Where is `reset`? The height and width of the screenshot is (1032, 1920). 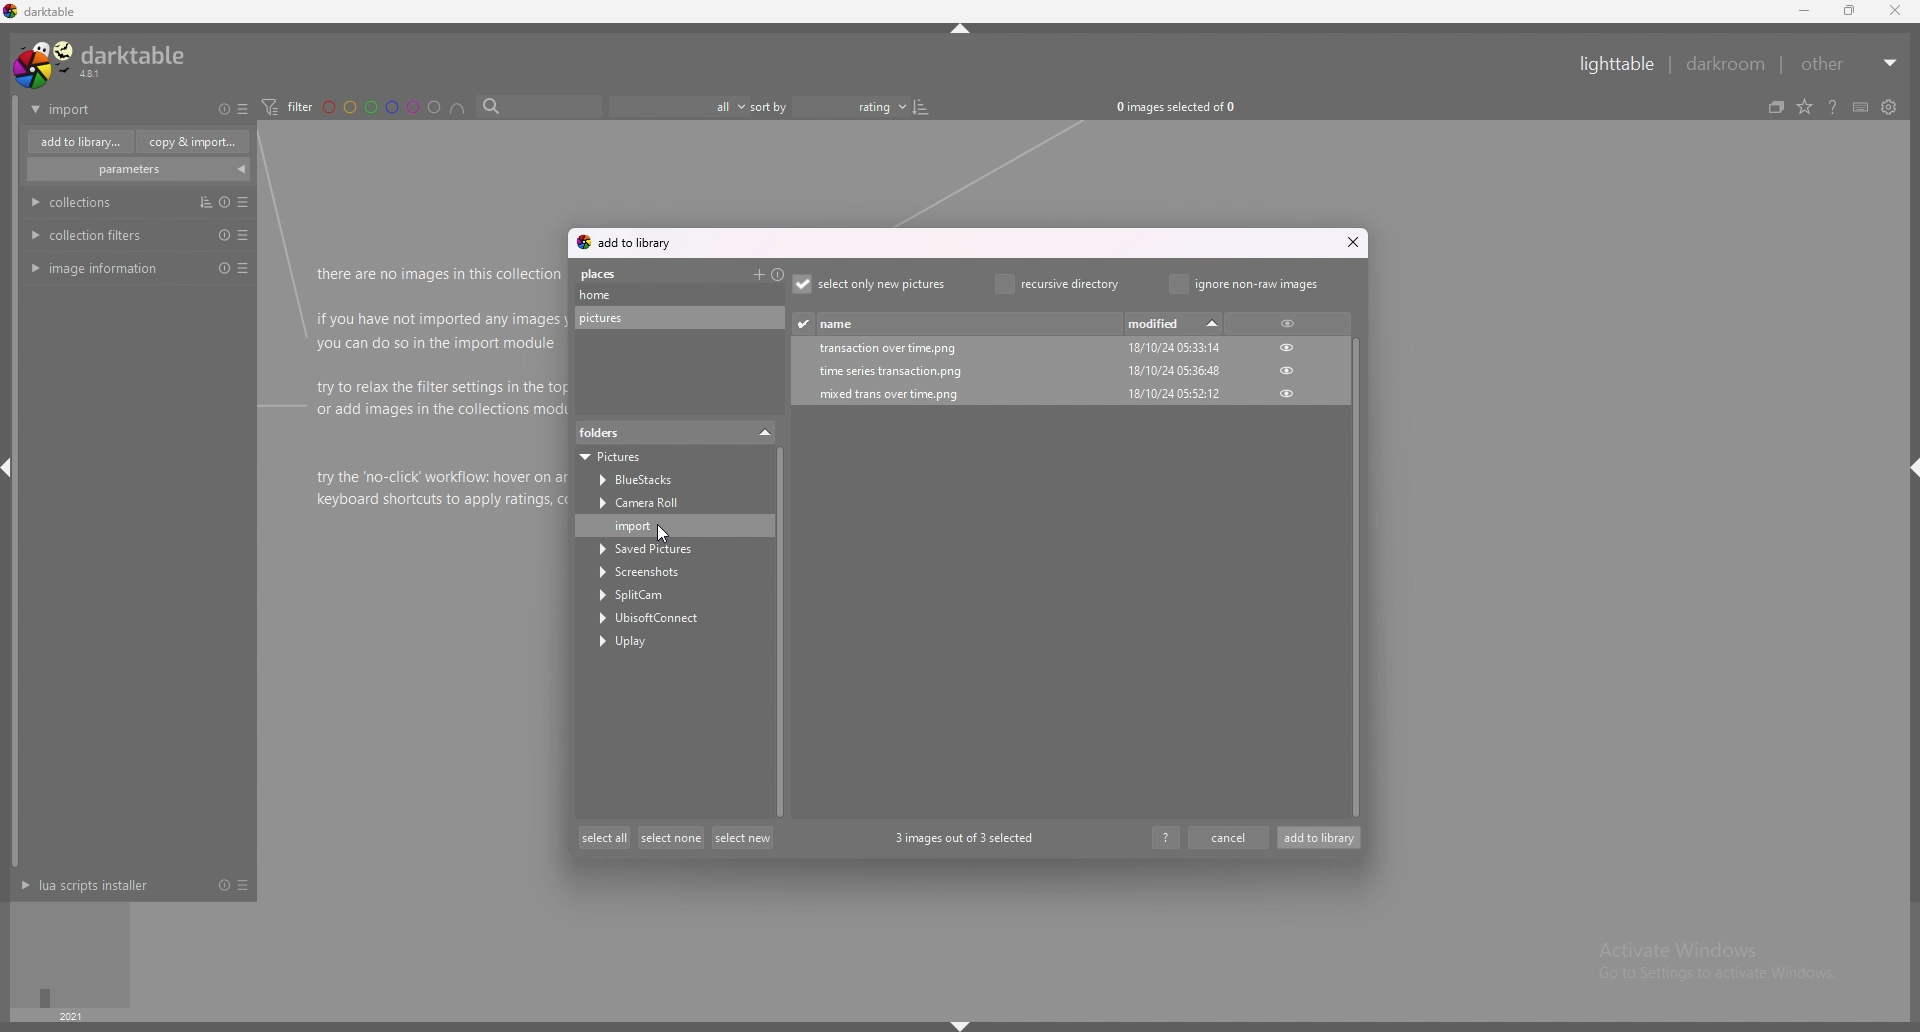 reset is located at coordinates (222, 885).